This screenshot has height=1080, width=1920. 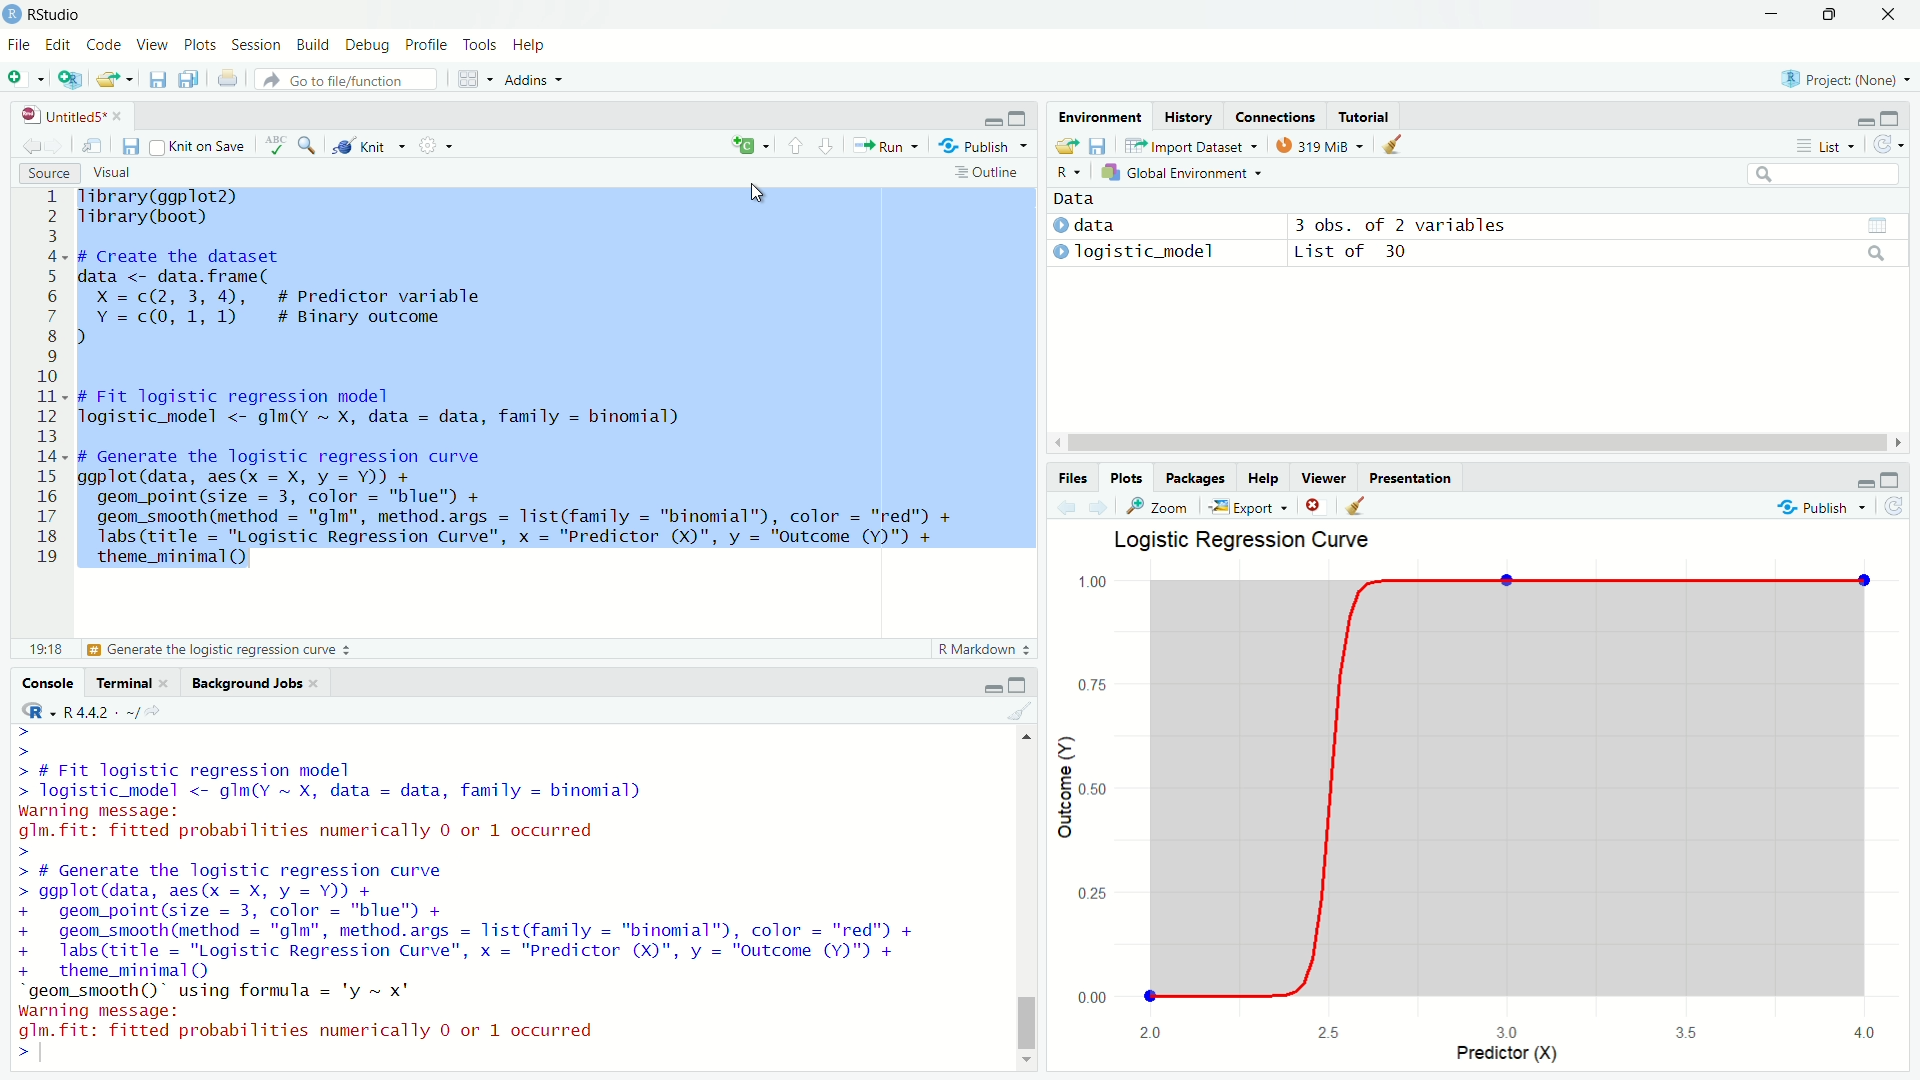 What do you see at coordinates (1478, 443) in the screenshot?
I see `horizontal scroll bar` at bounding box center [1478, 443].